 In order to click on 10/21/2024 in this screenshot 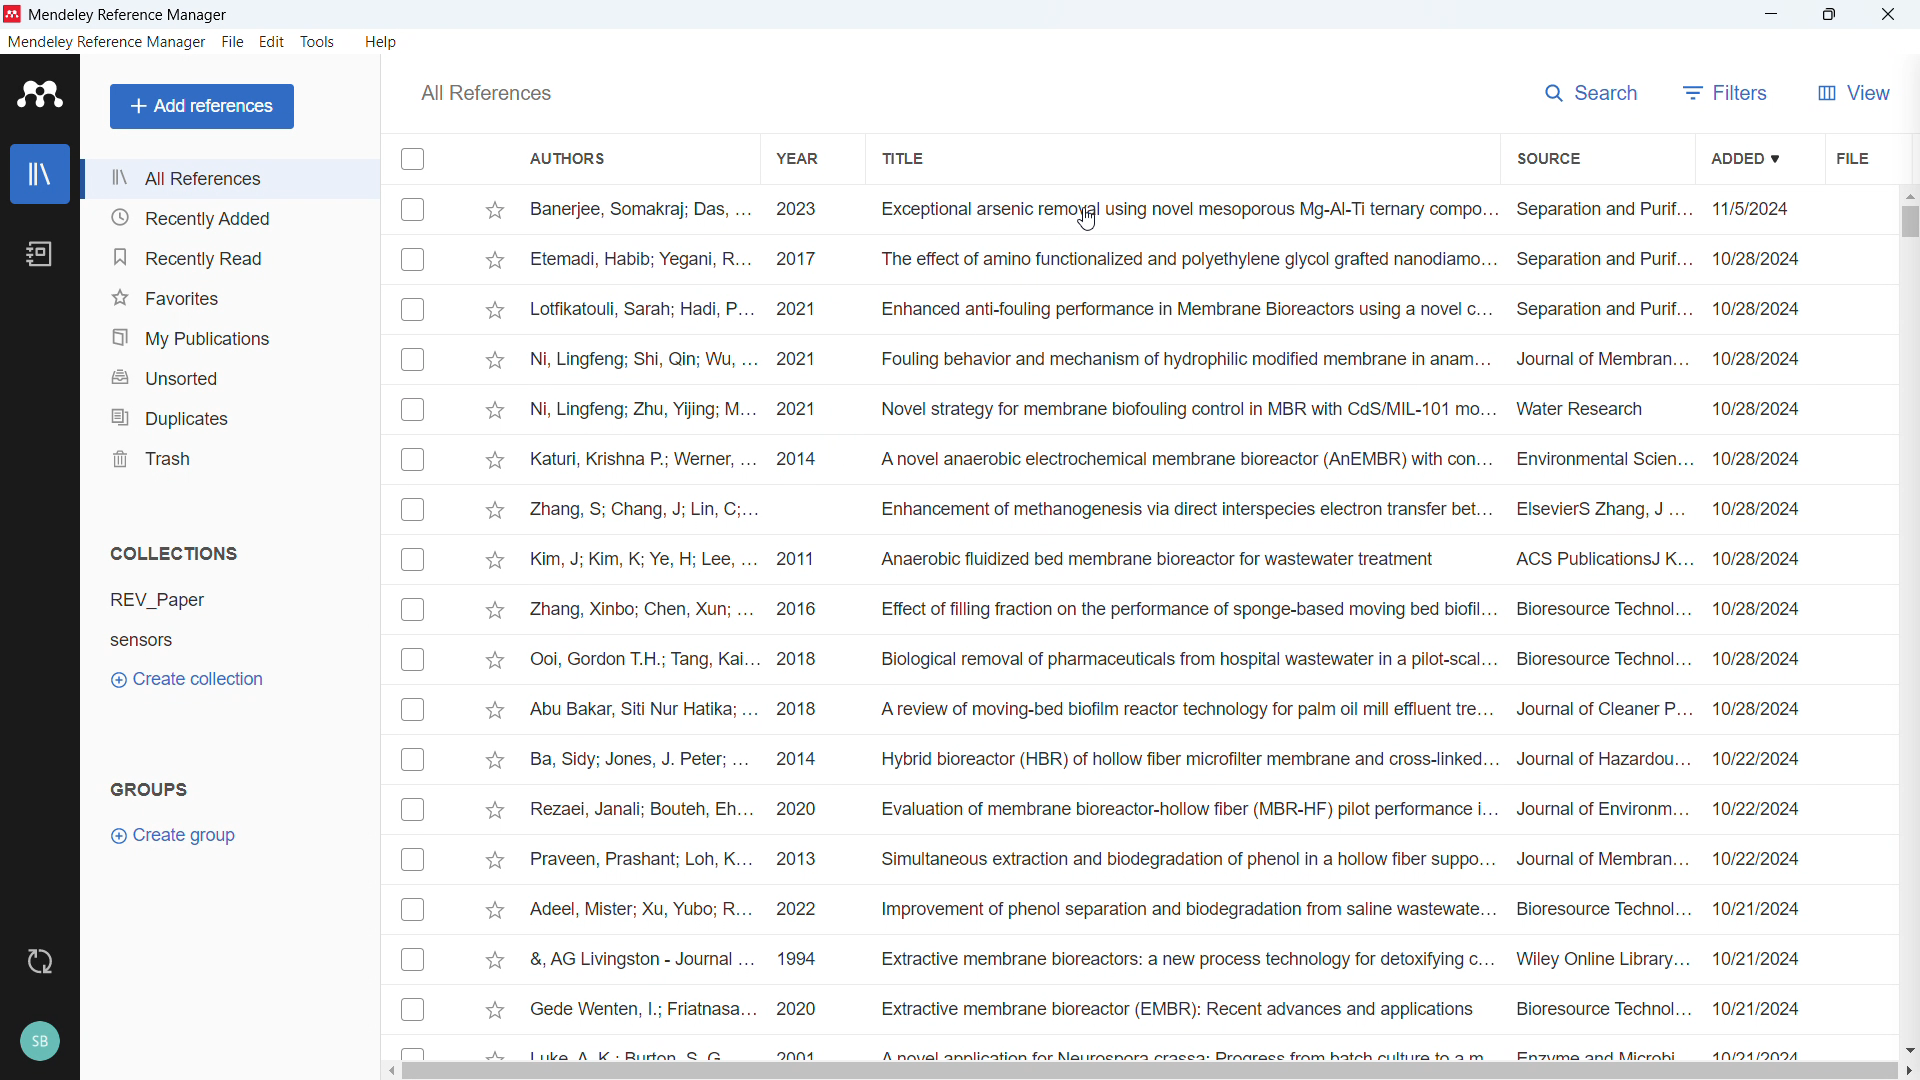, I will do `click(1771, 907)`.